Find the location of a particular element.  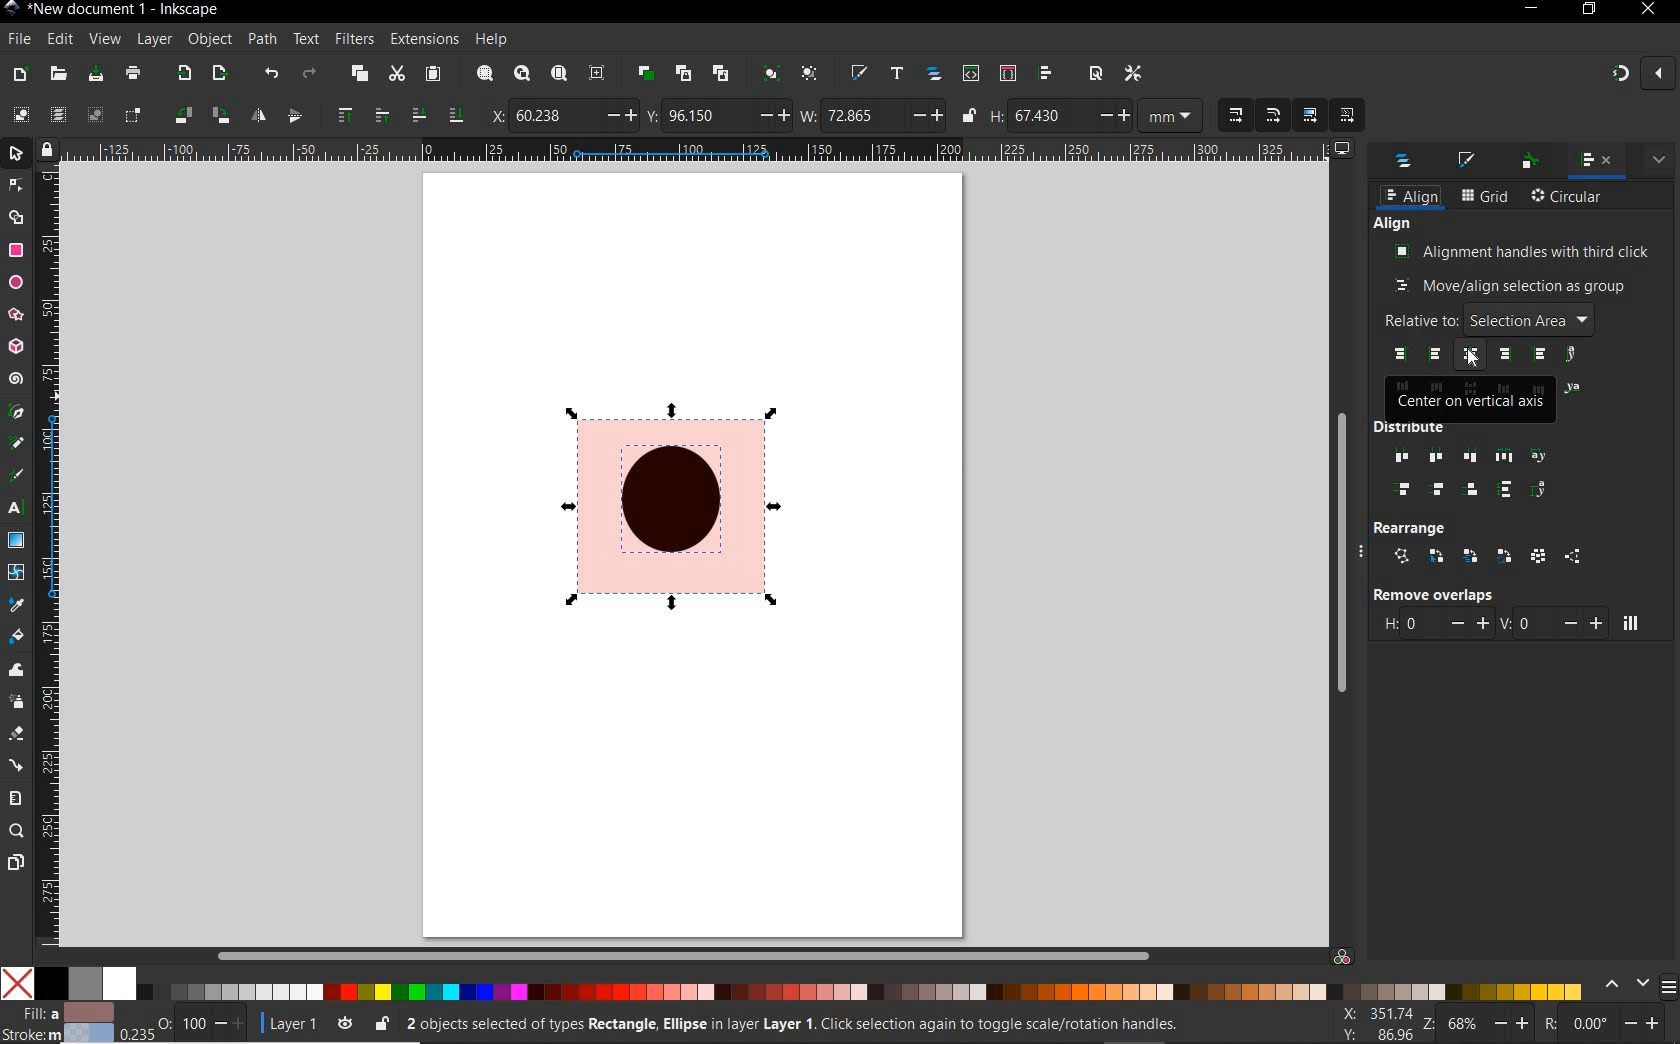

when scaling objects is located at coordinates (1235, 115).